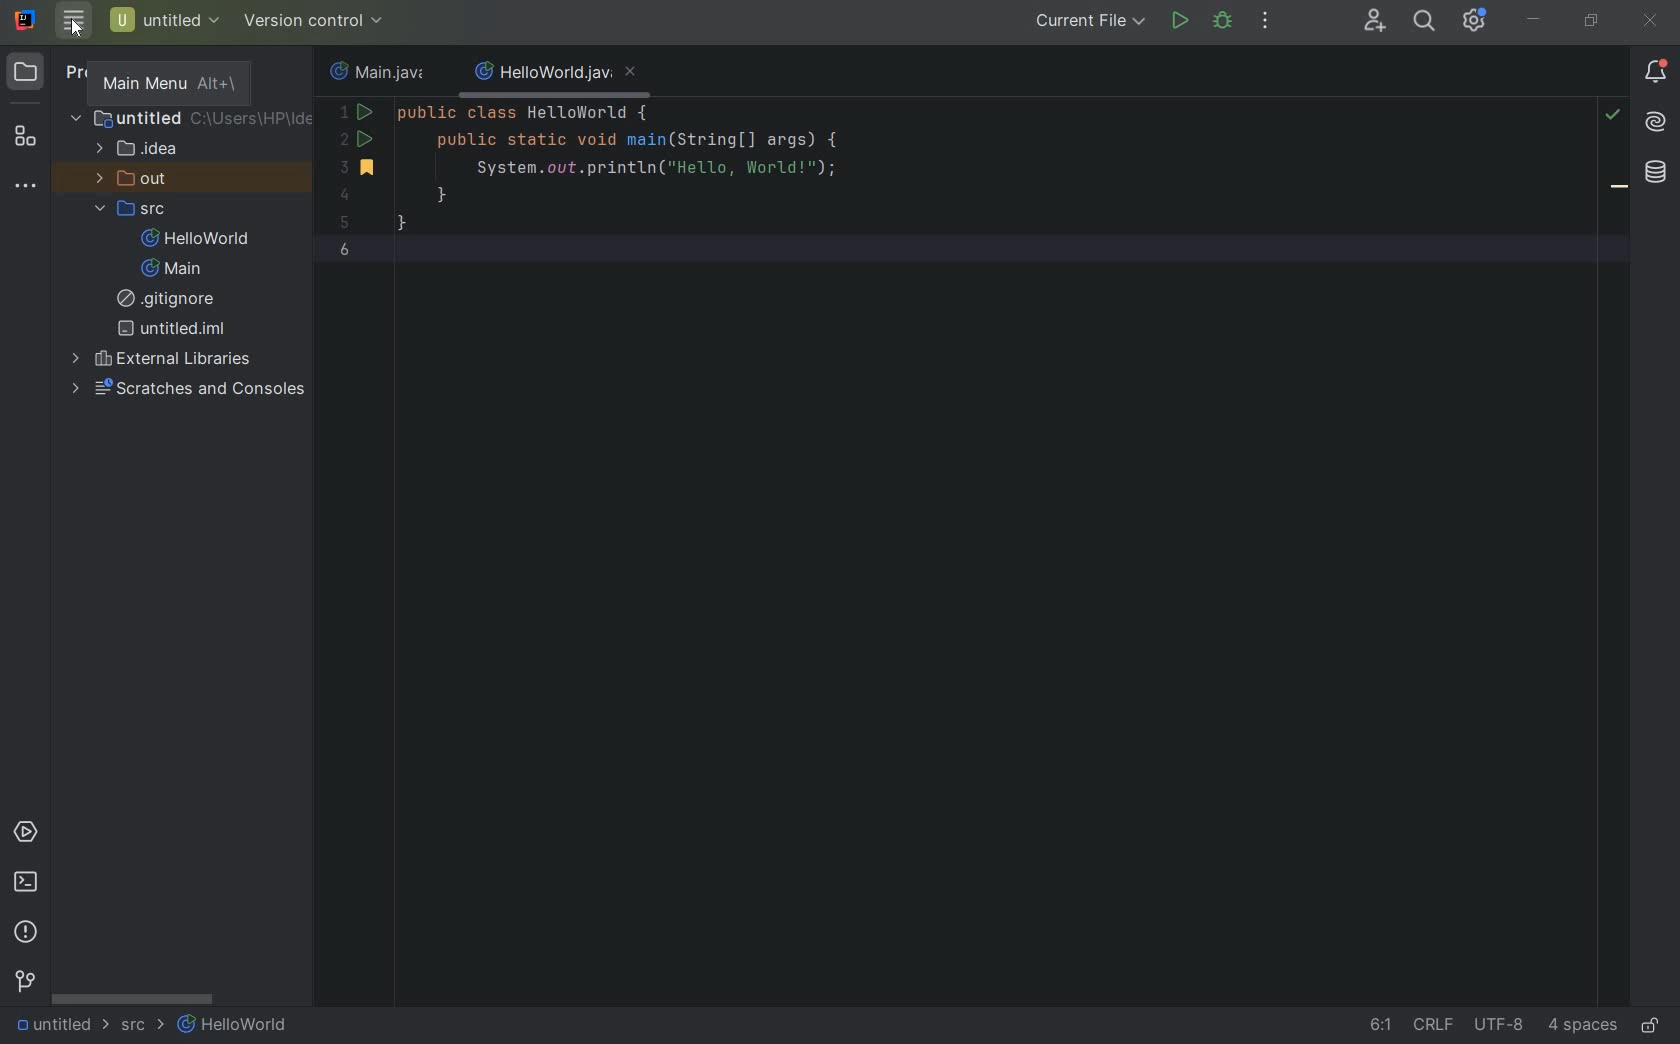 The image size is (1680, 1044). Describe the element at coordinates (176, 268) in the screenshot. I see `MAIN` at that location.